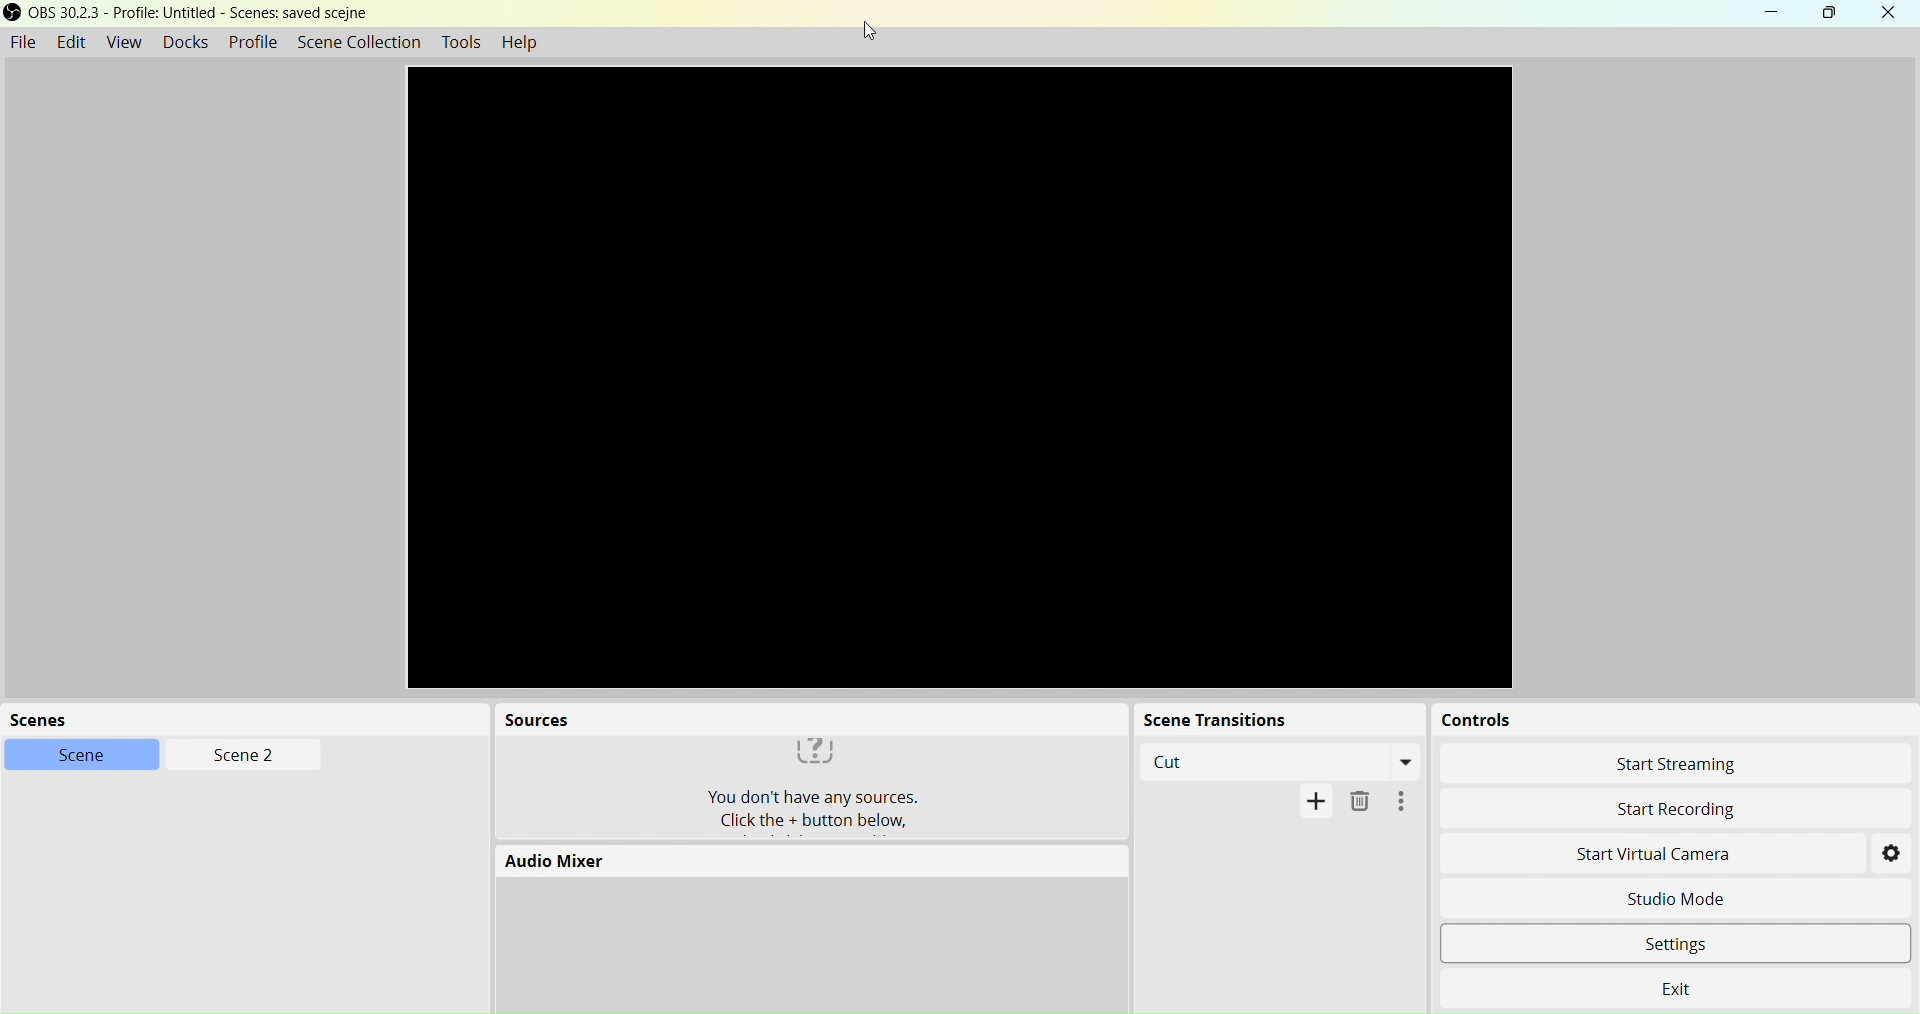  Describe the element at coordinates (1652, 722) in the screenshot. I see `Controls` at that location.